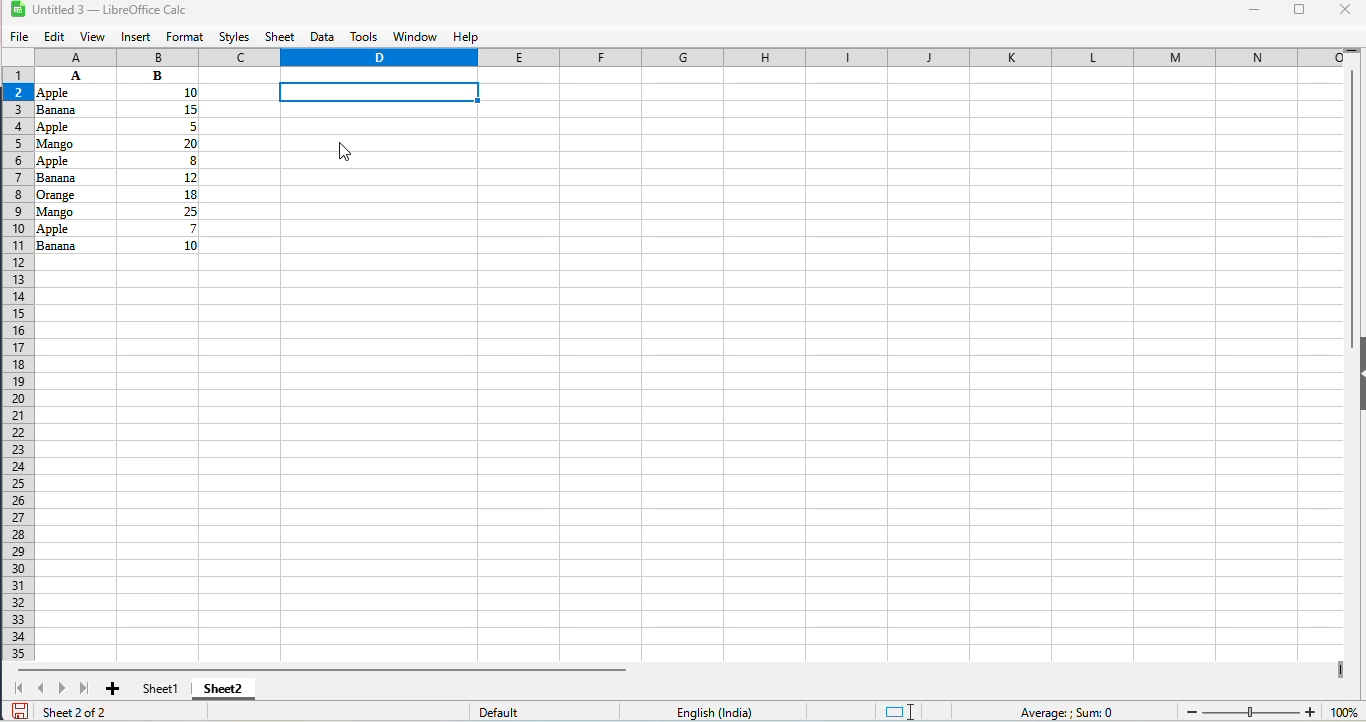 This screenshot has width=1366, height=722. I want to click on columns, so click(692, 57).